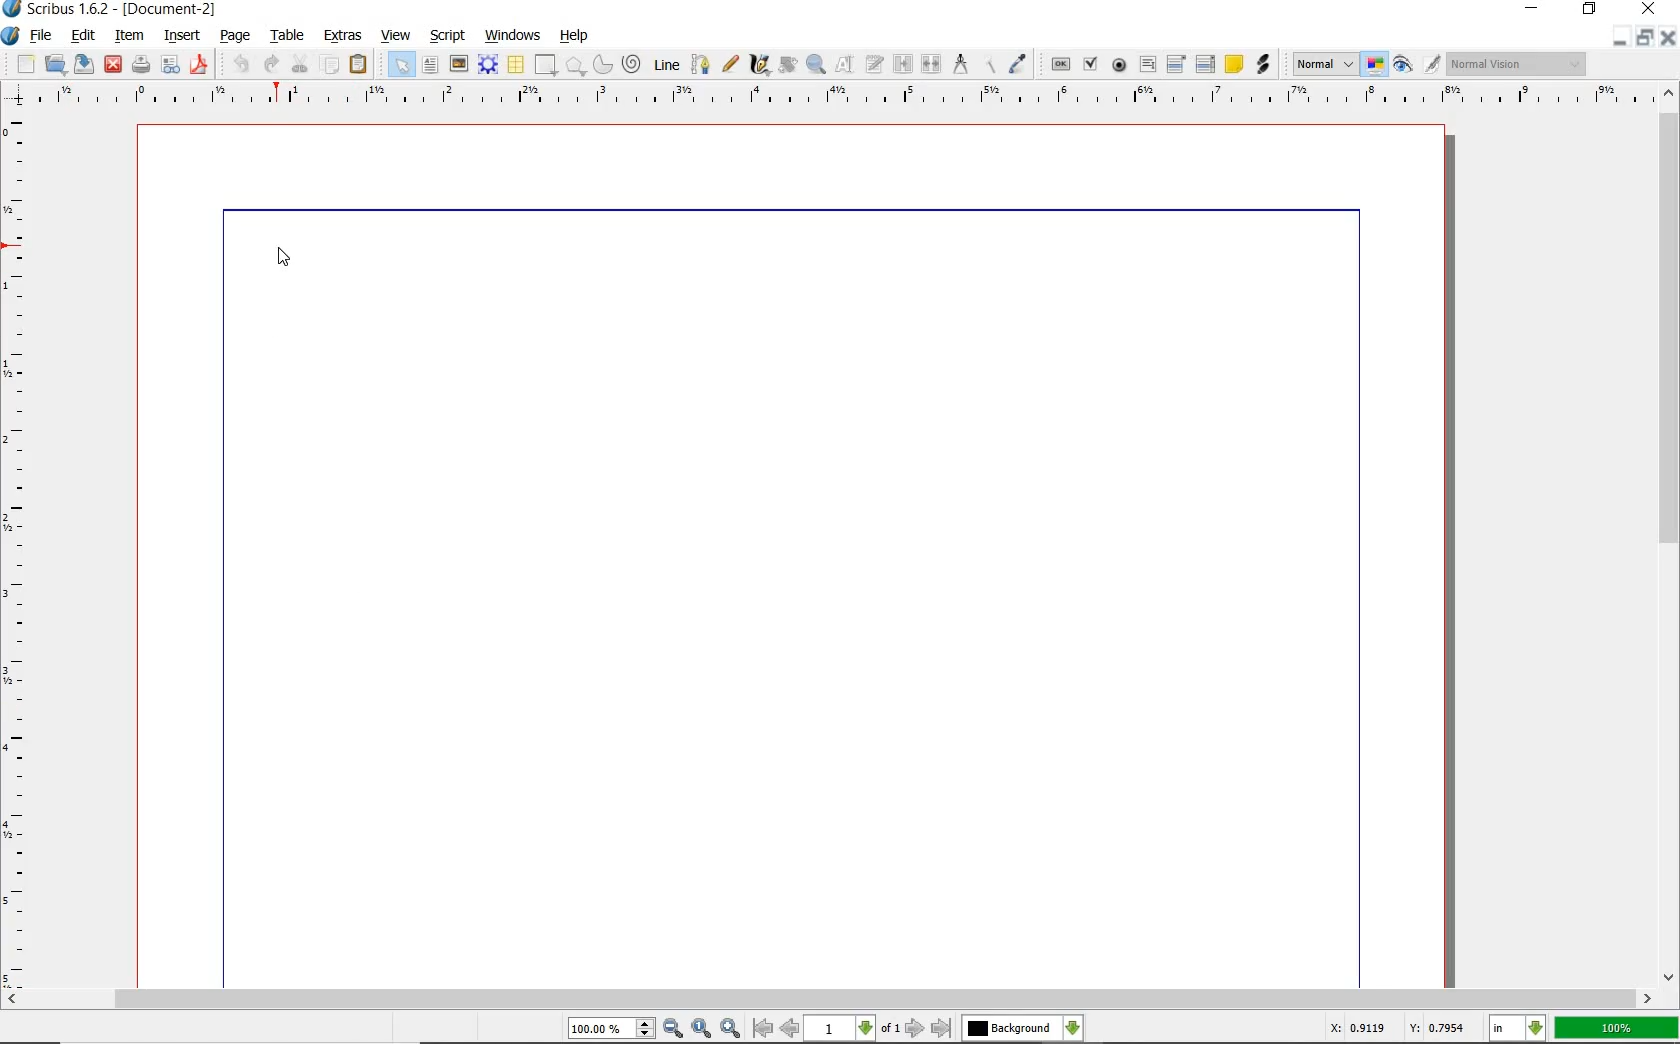  I want to click on zoom out, so click(674, 1030).